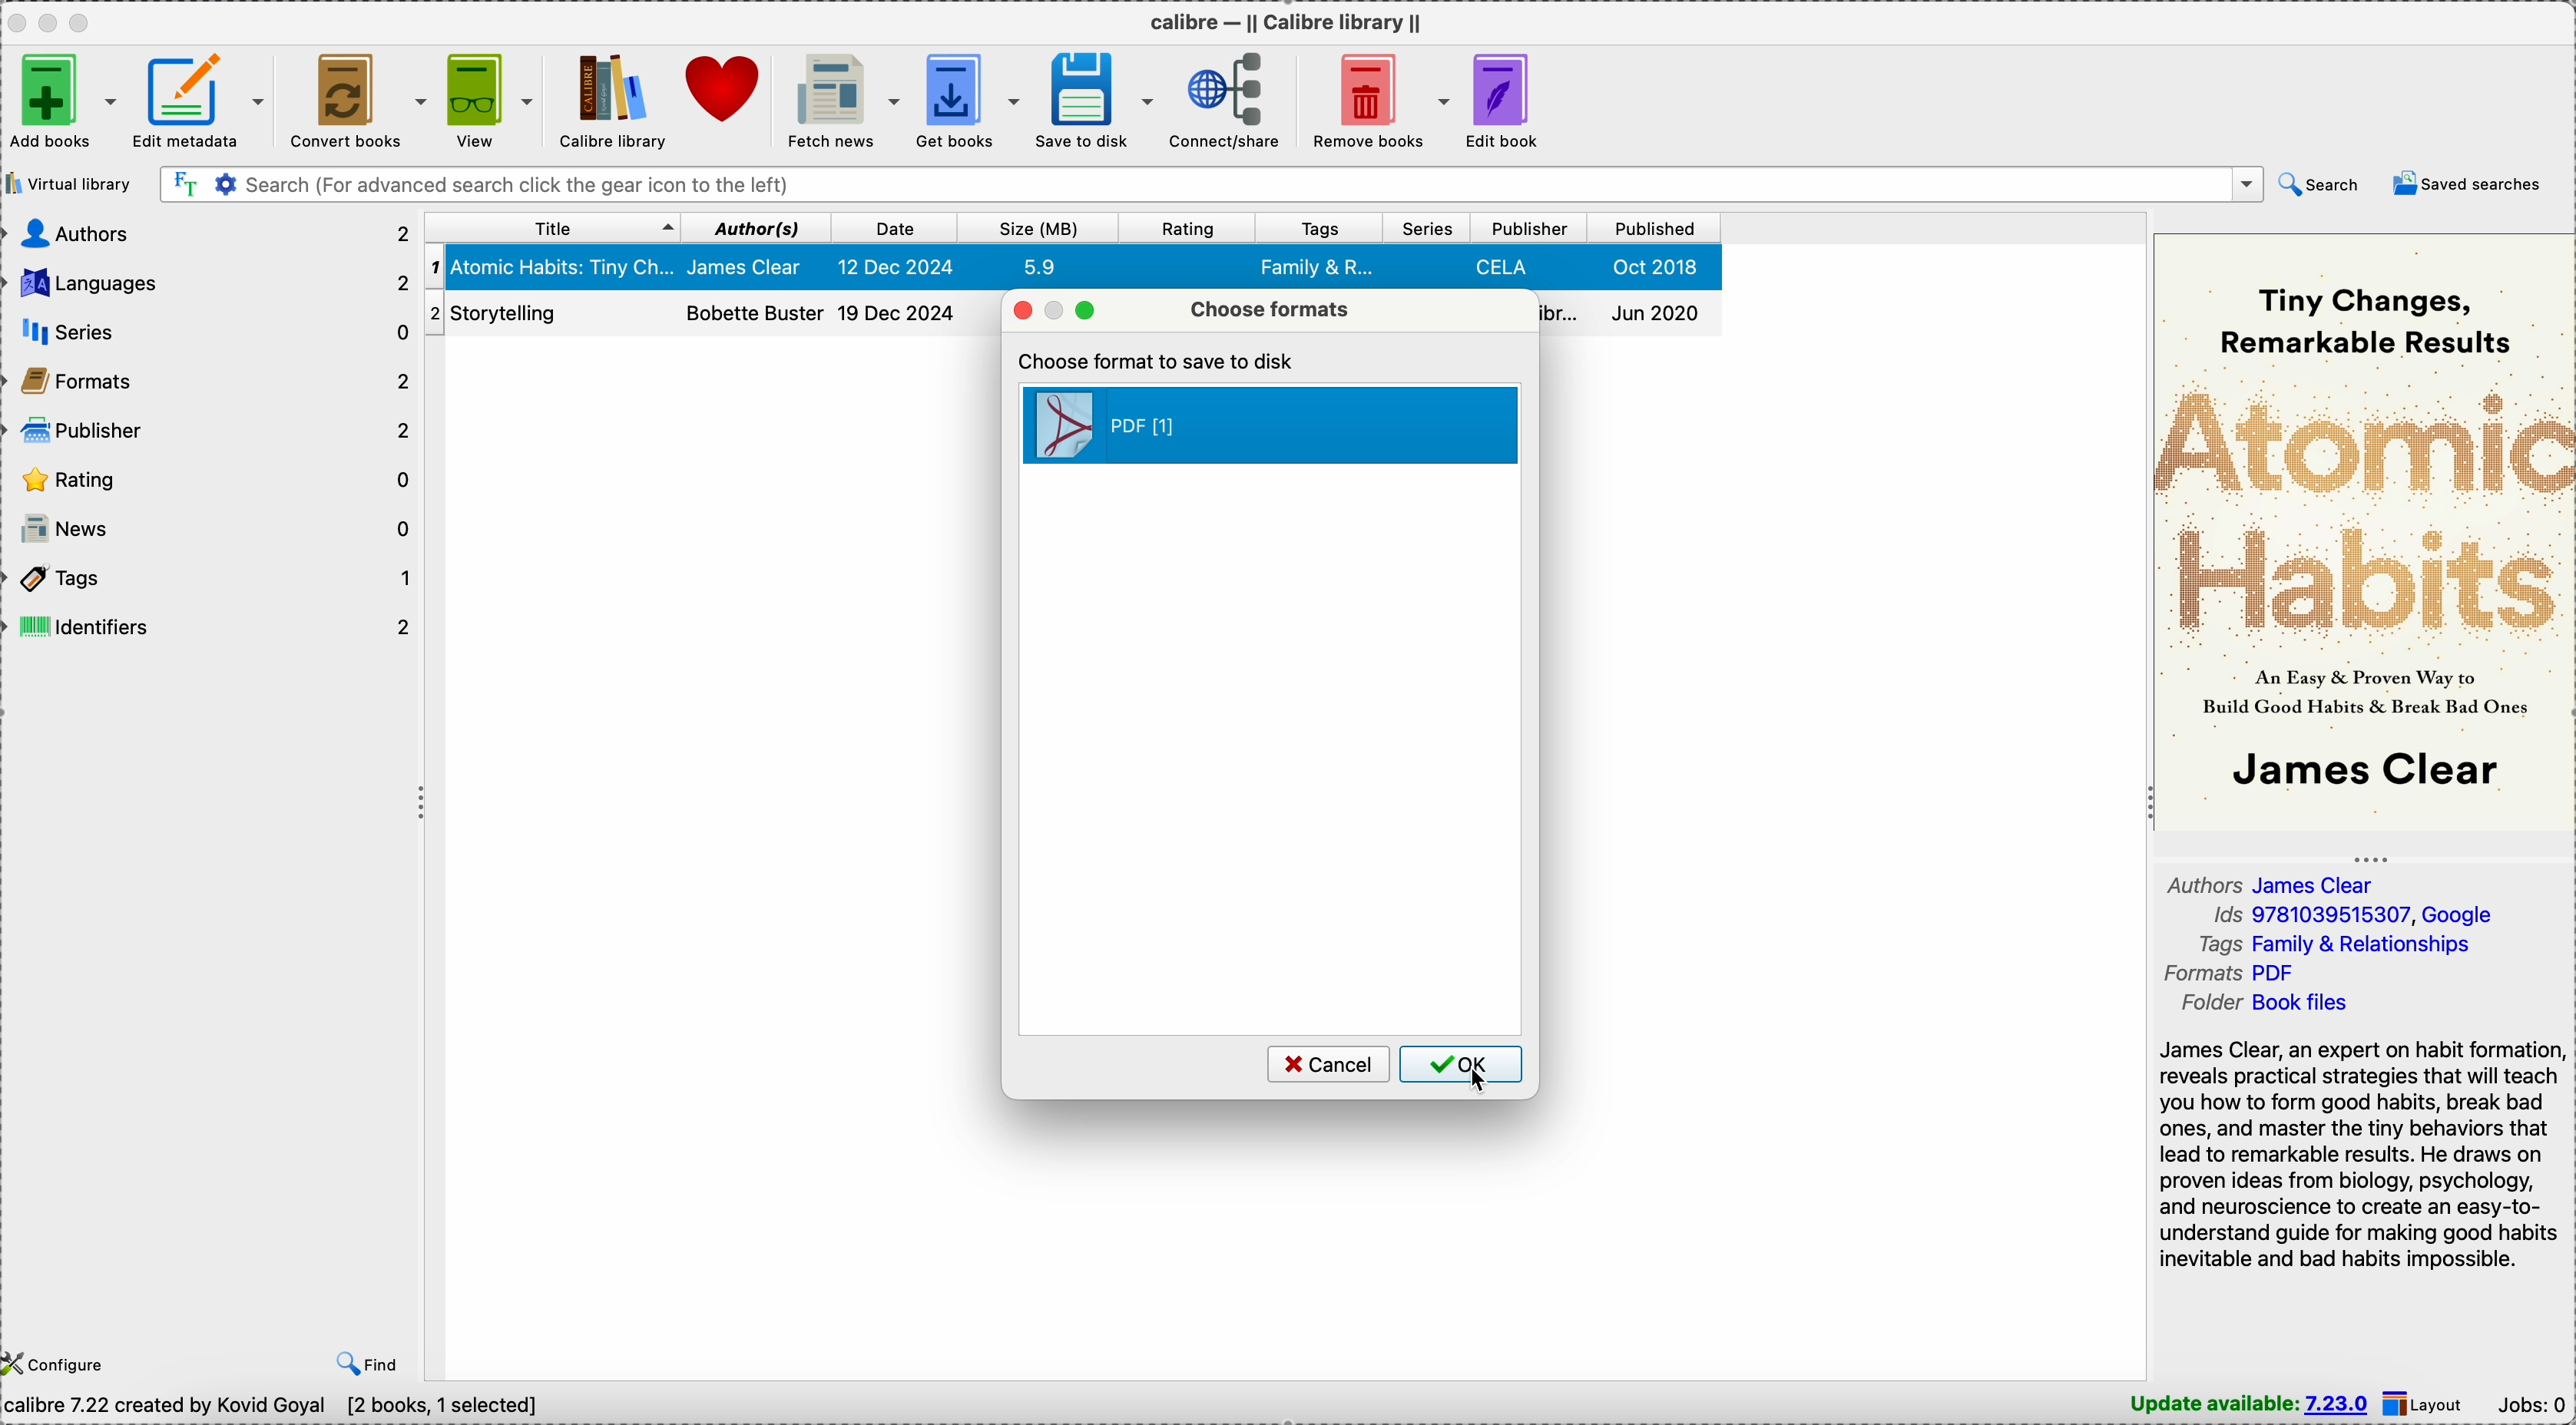 The image size is (2576, 1425). I want to click on cursor, so click(1481, 1087).